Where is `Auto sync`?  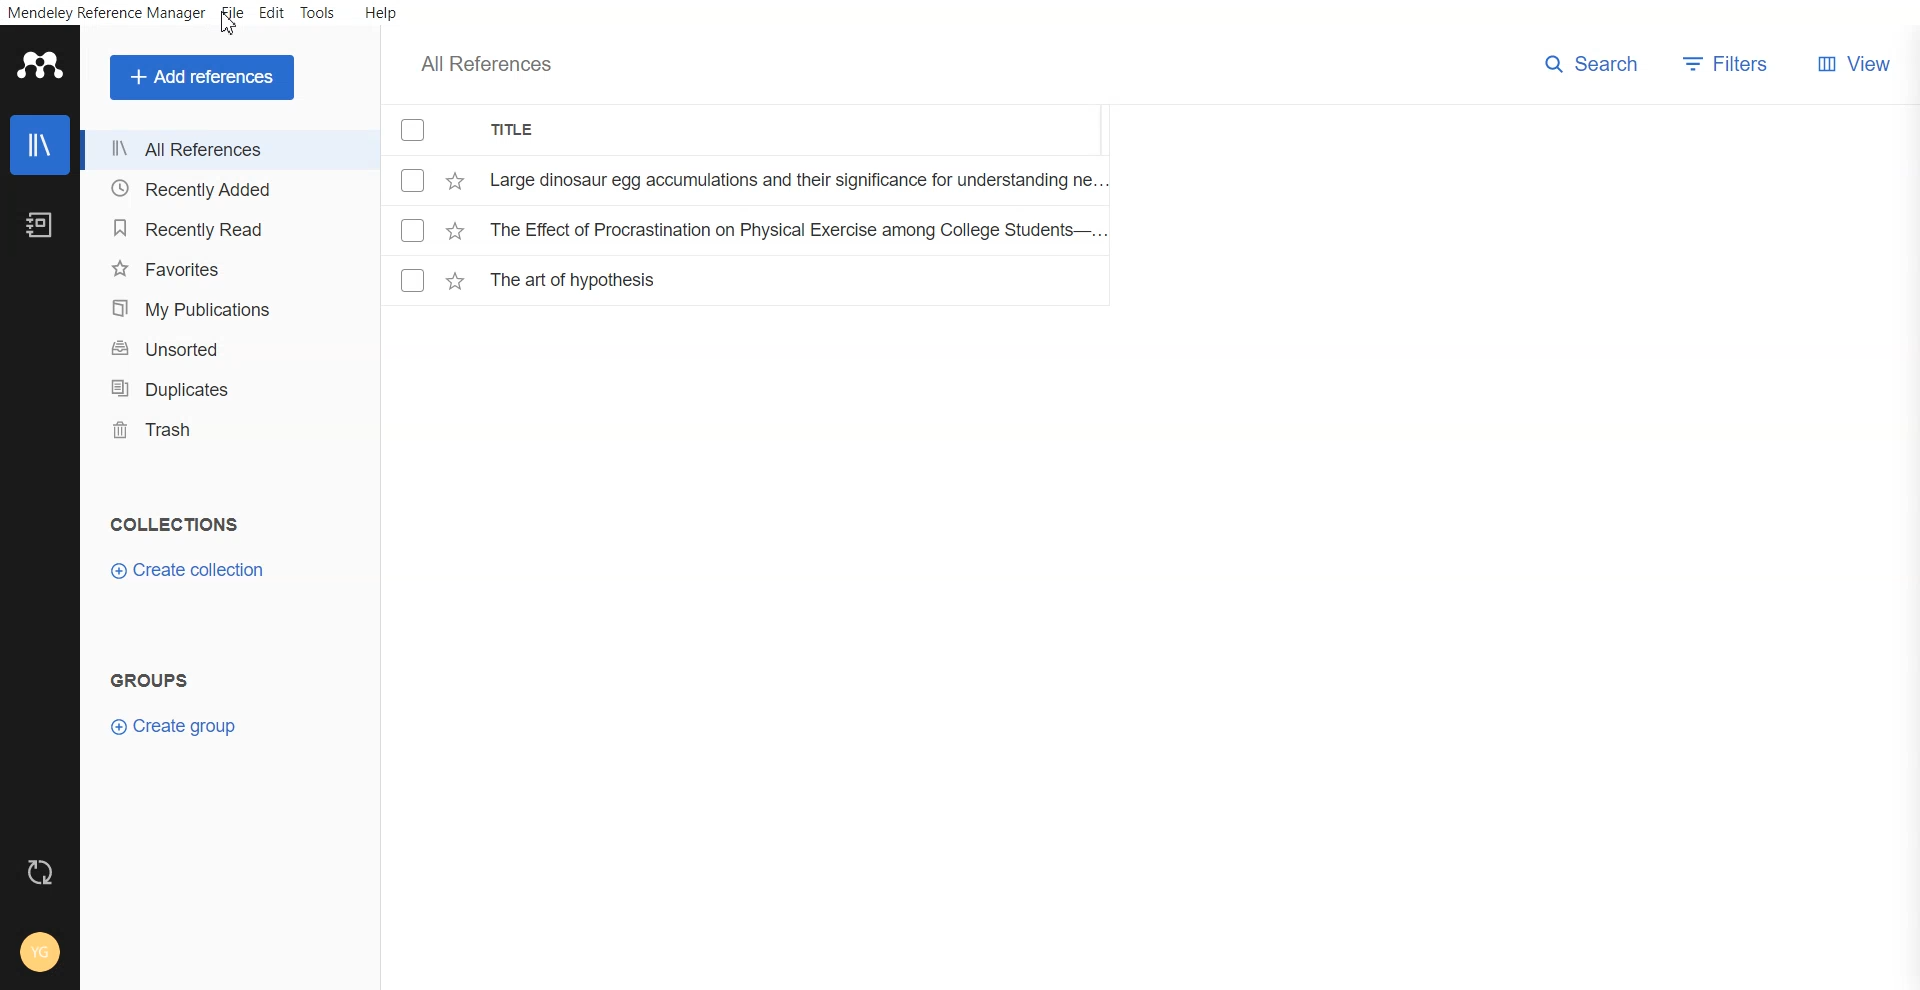 Auto sync is located at coordinates (41, 872).